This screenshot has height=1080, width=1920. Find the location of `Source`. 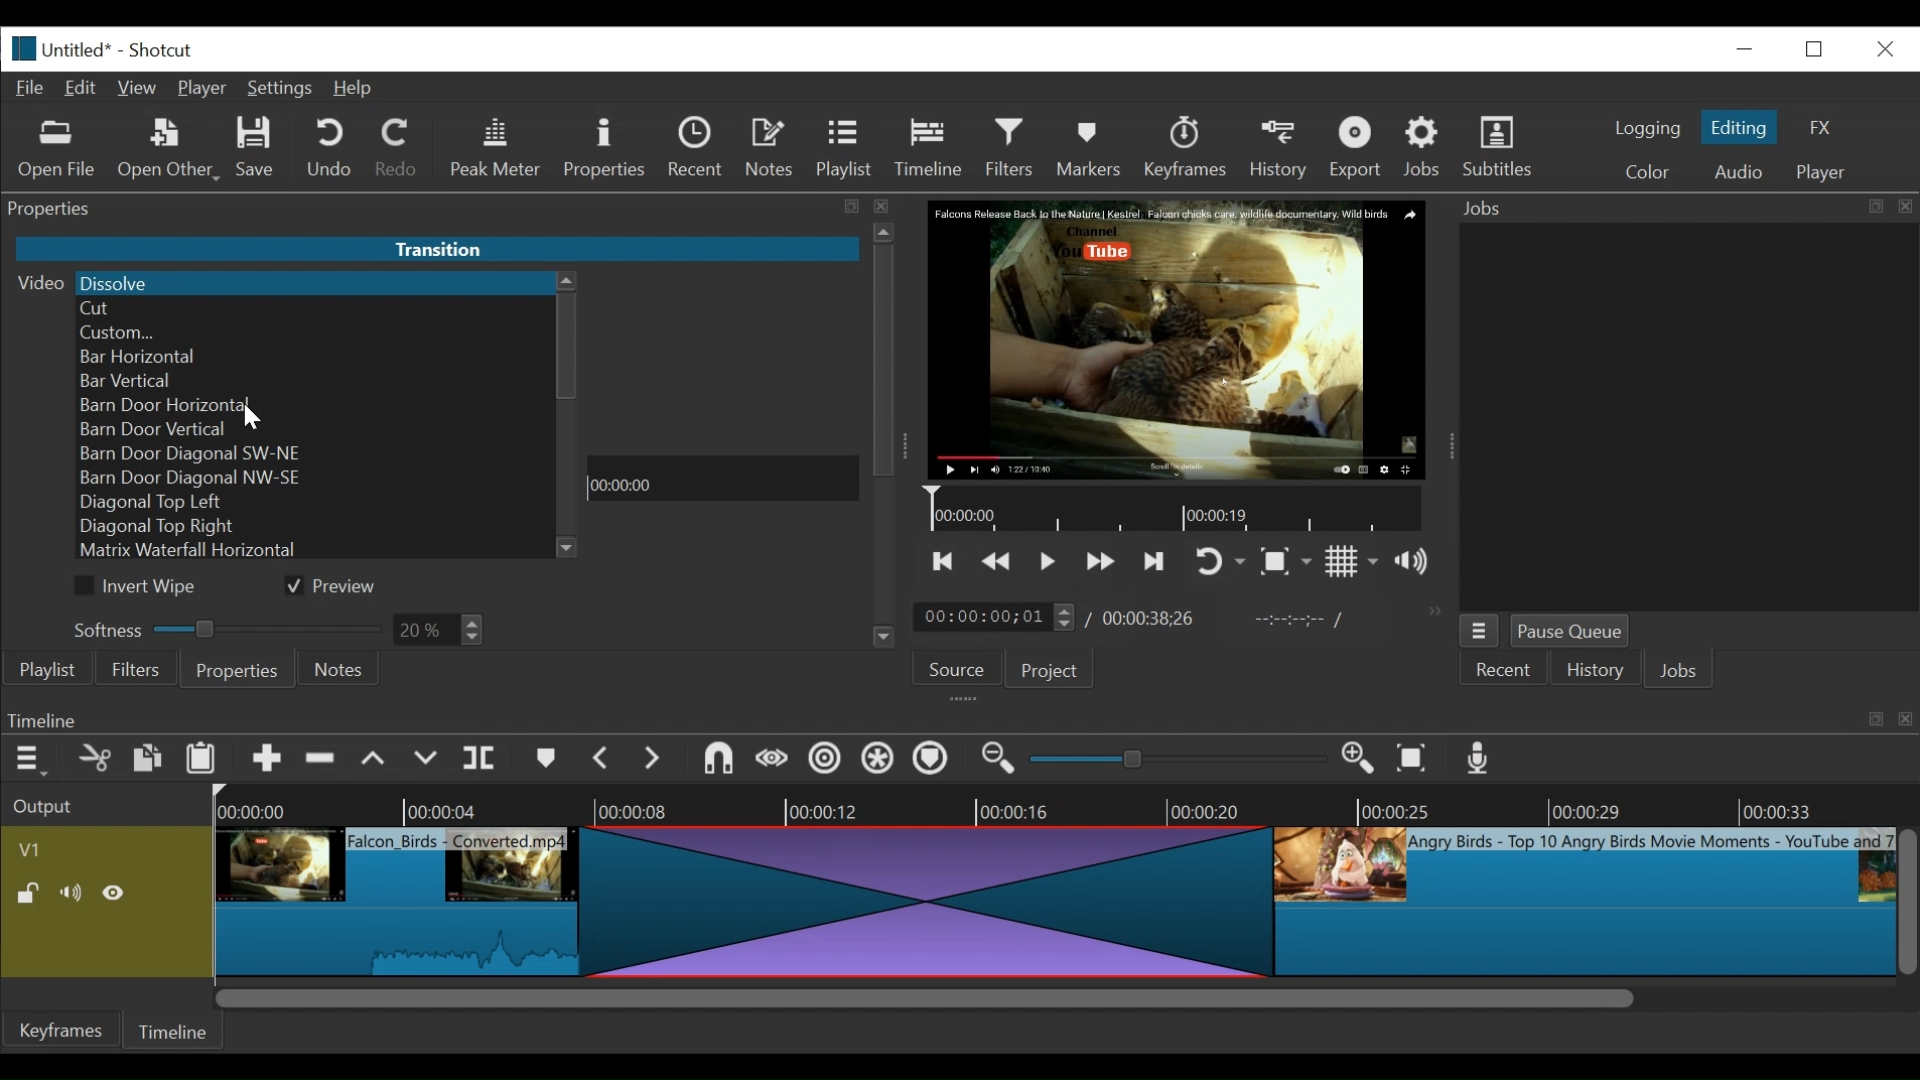

Source is located at coordinates (949, 673).